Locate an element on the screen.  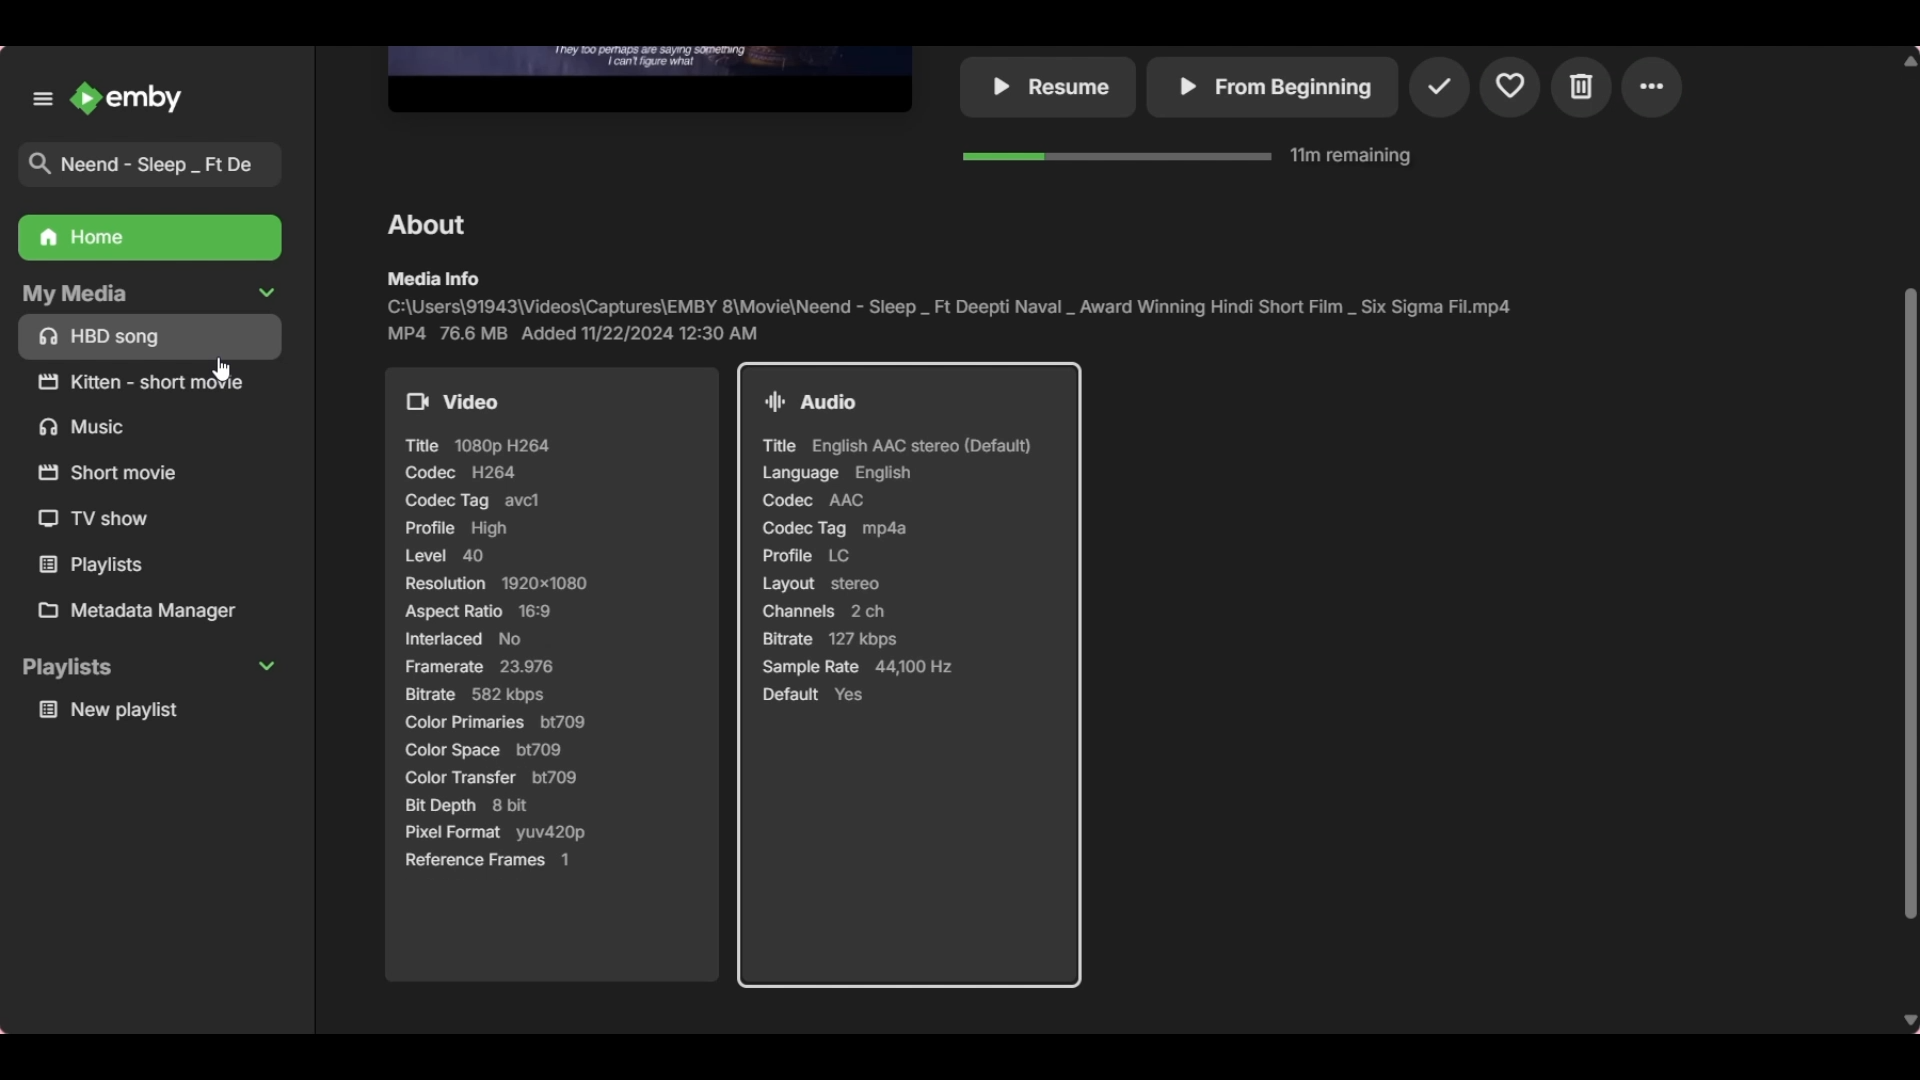
Page moved down to view entire details of the movie is located at coordinates (558, 684).